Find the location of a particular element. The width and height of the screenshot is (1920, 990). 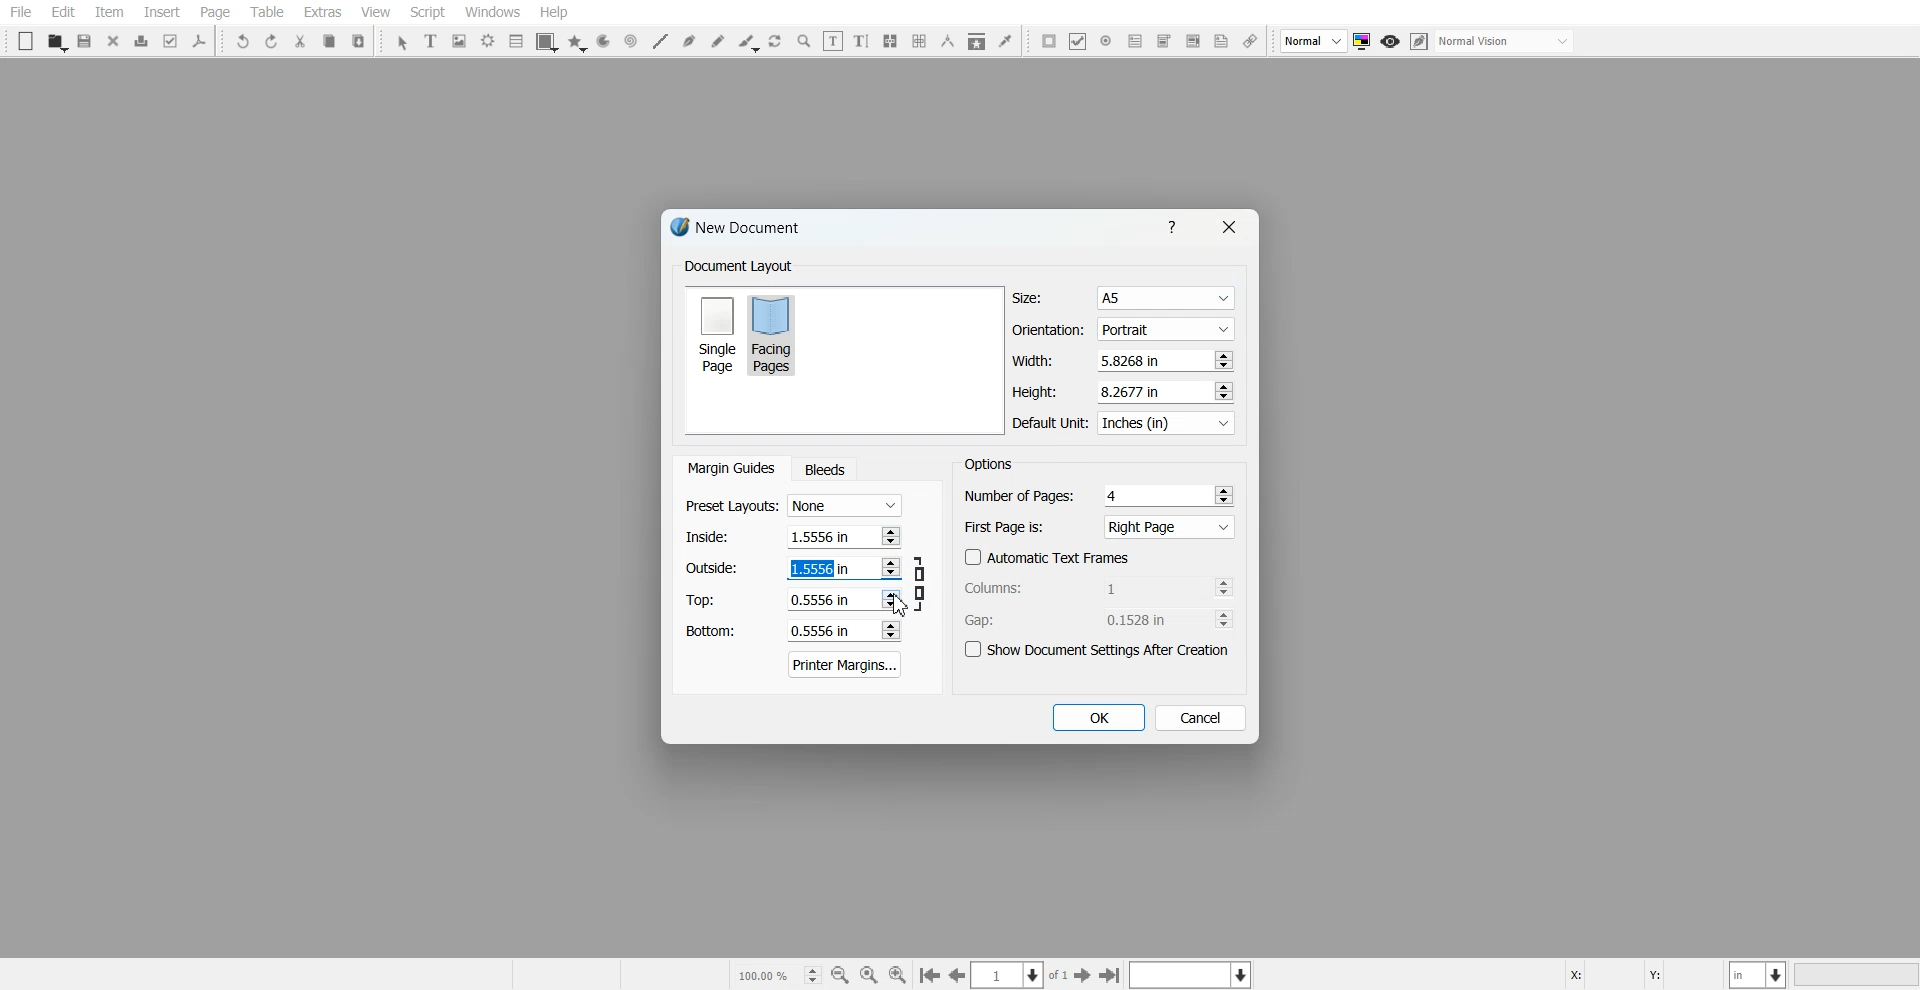

Save as PDF is located at coordinates (200, 41).